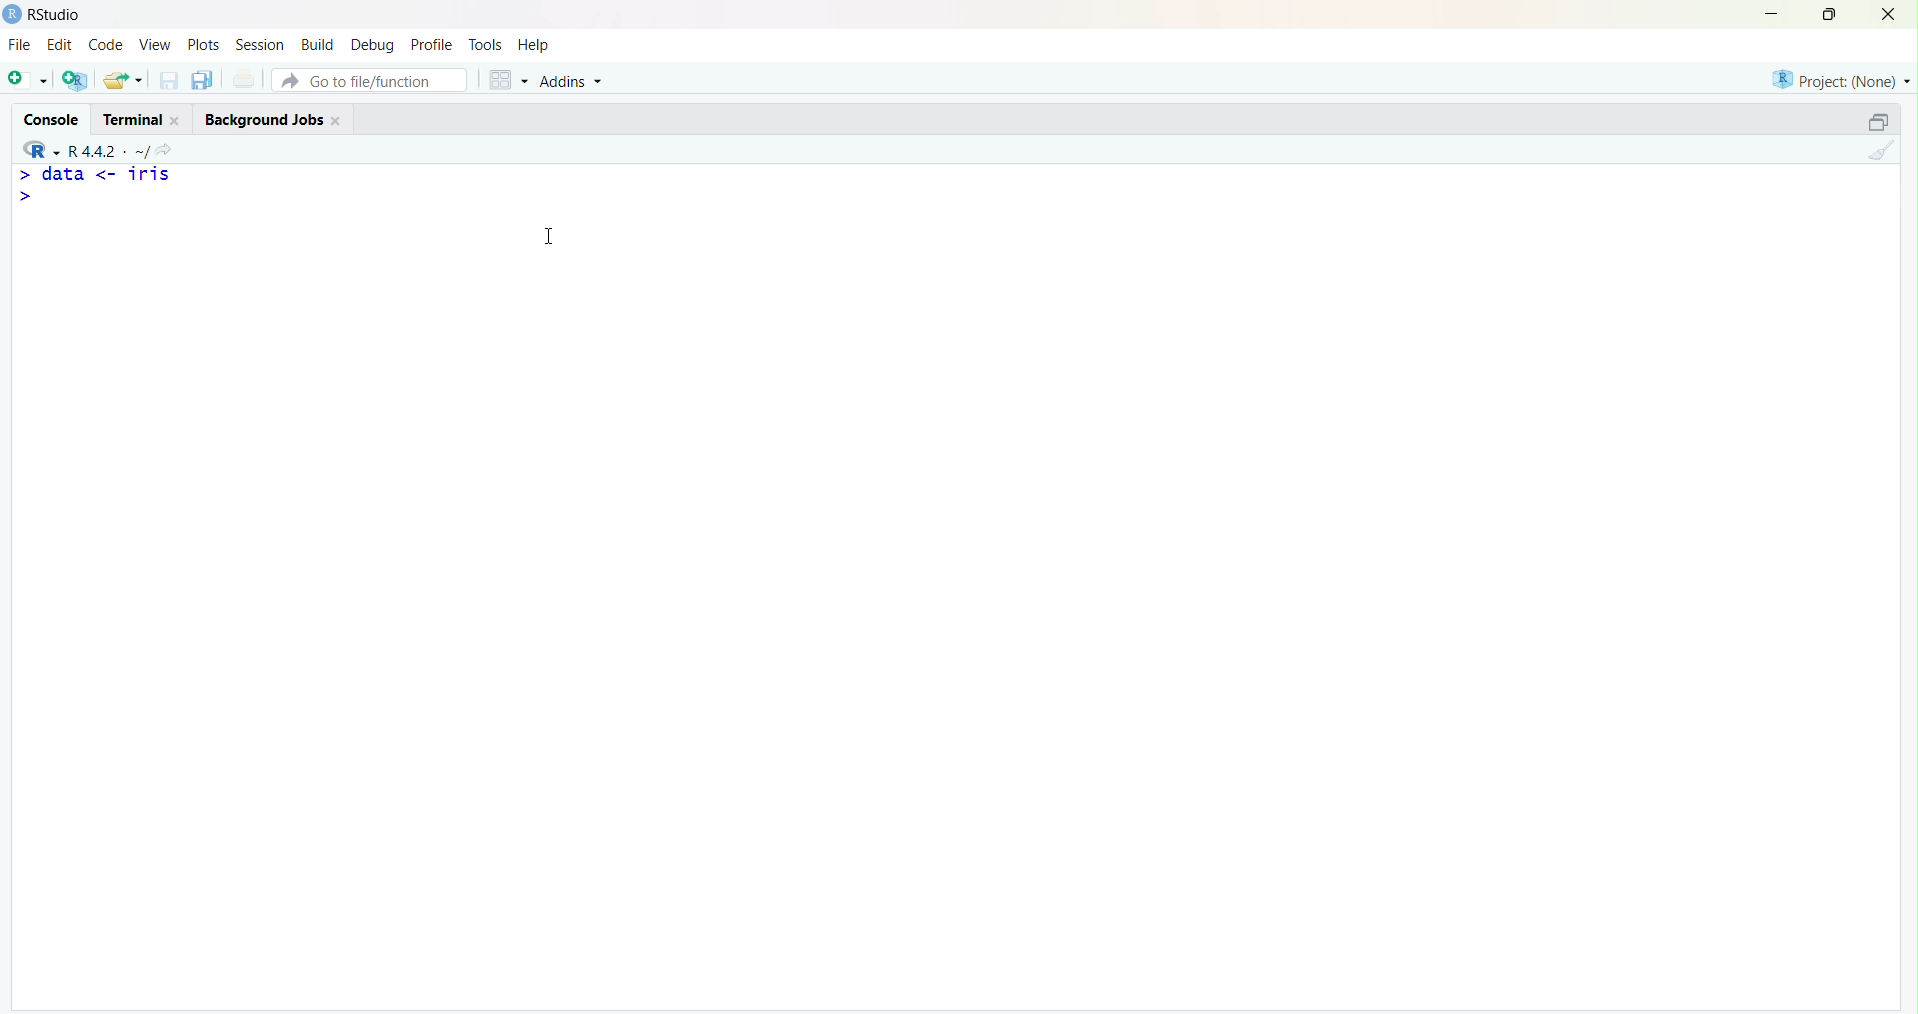 This screenshot has width=1918, height=1014. I want to click on Cursor, so click(558, 236).